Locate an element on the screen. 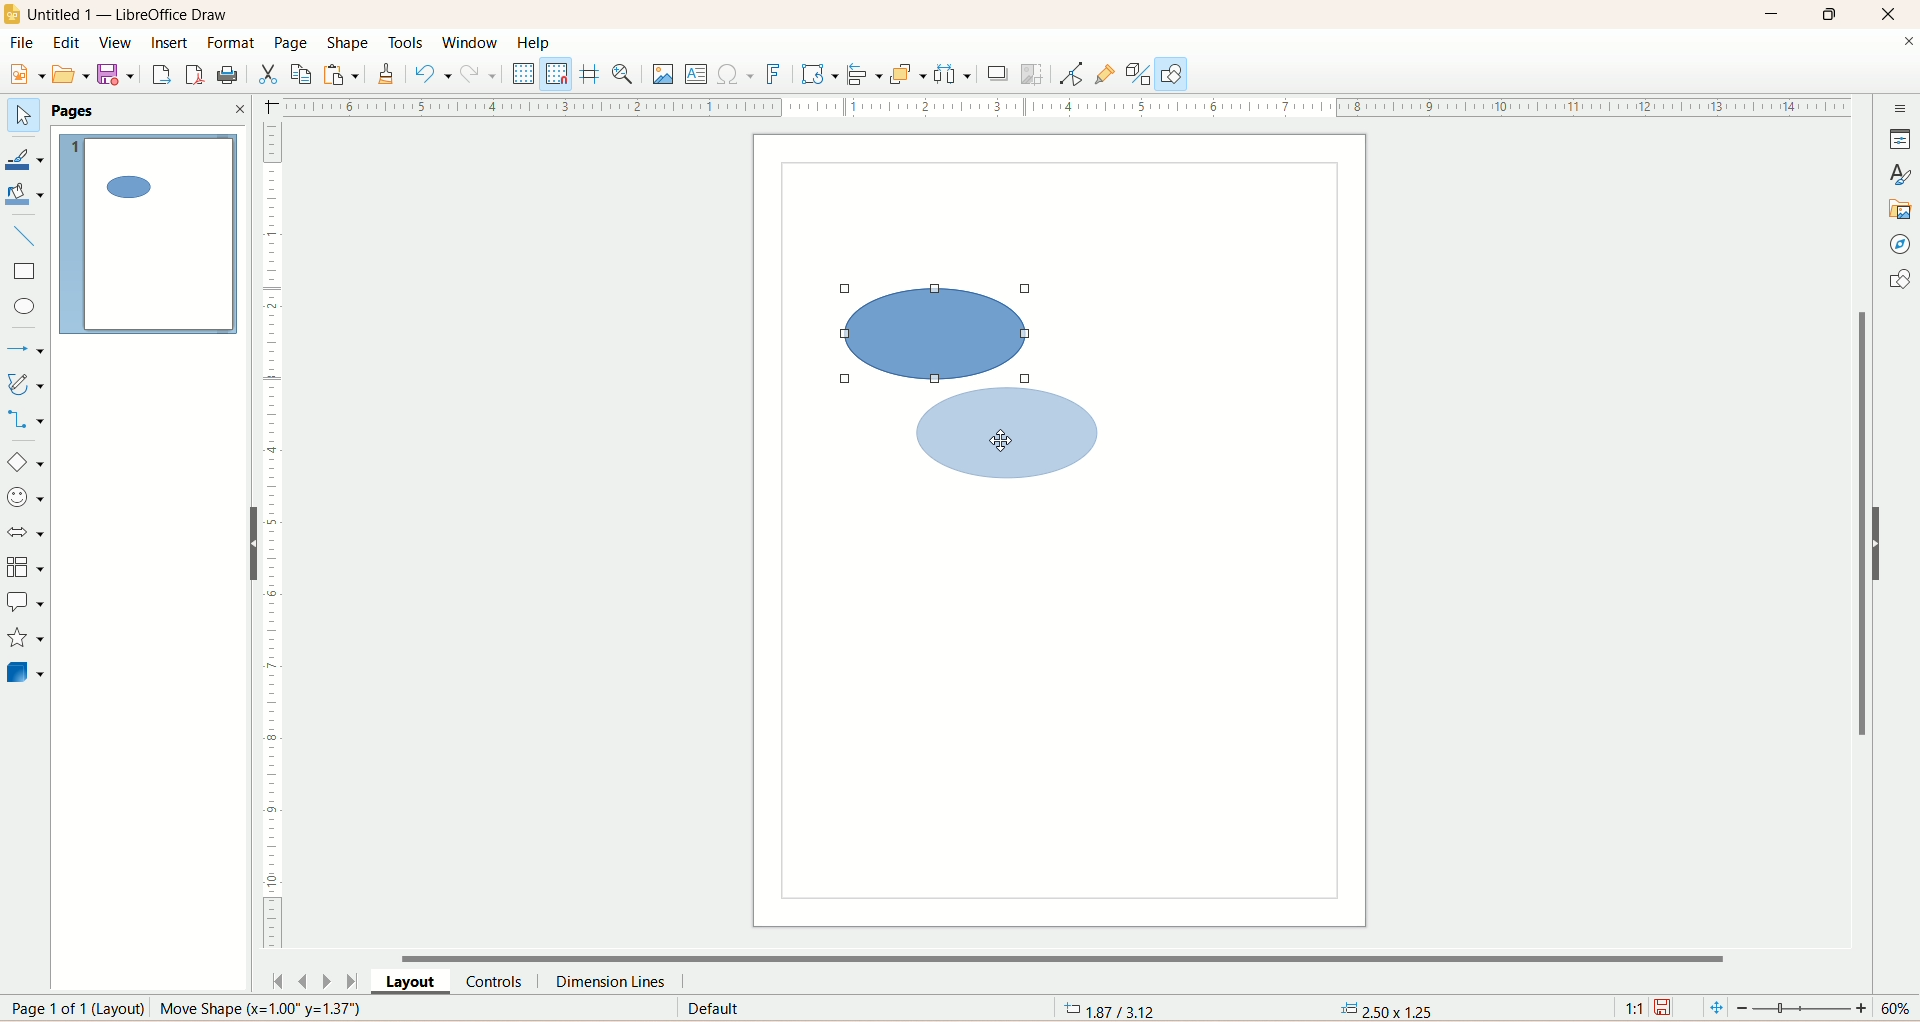 The width and height of the screenshot is (1920, 1022). curve and polygon is located at coordinates (25, 384).